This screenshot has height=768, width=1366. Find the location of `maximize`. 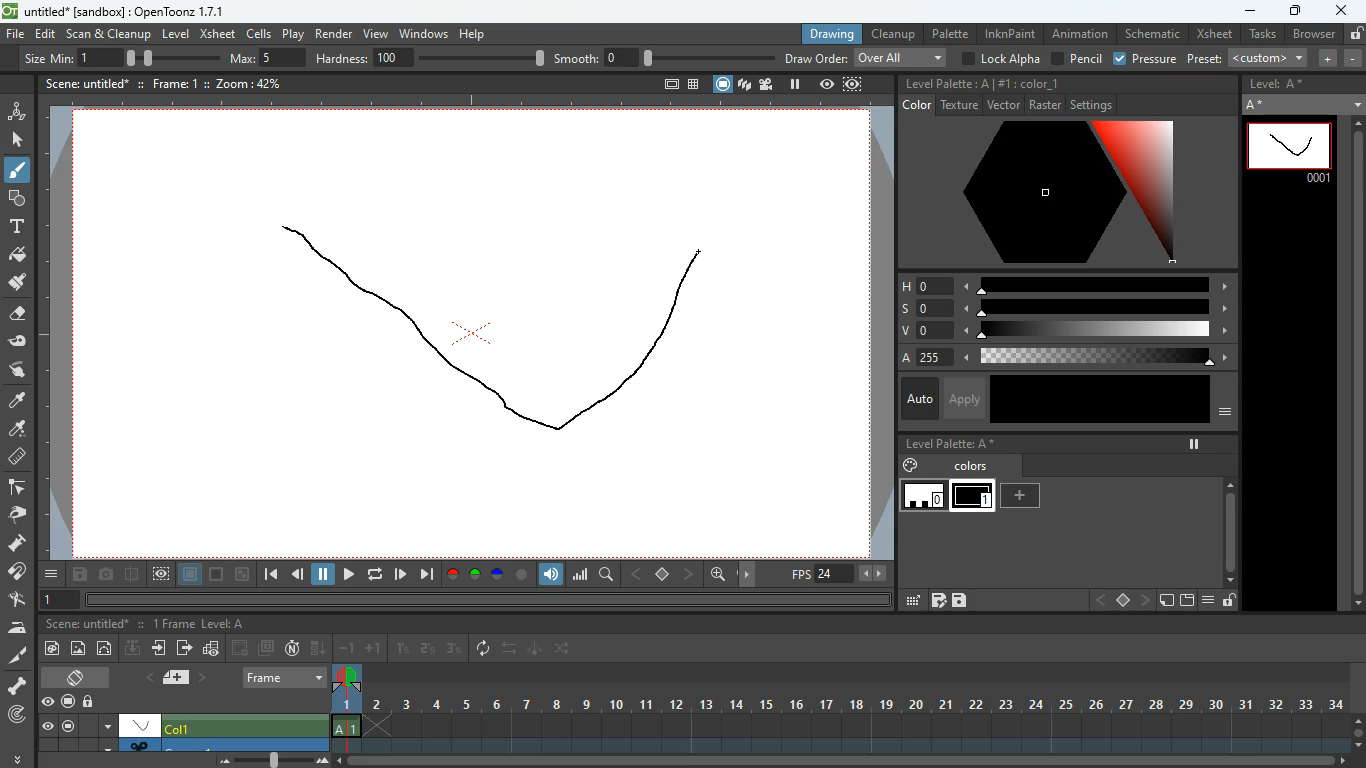

maximize is located at coordinates (1293, 13).